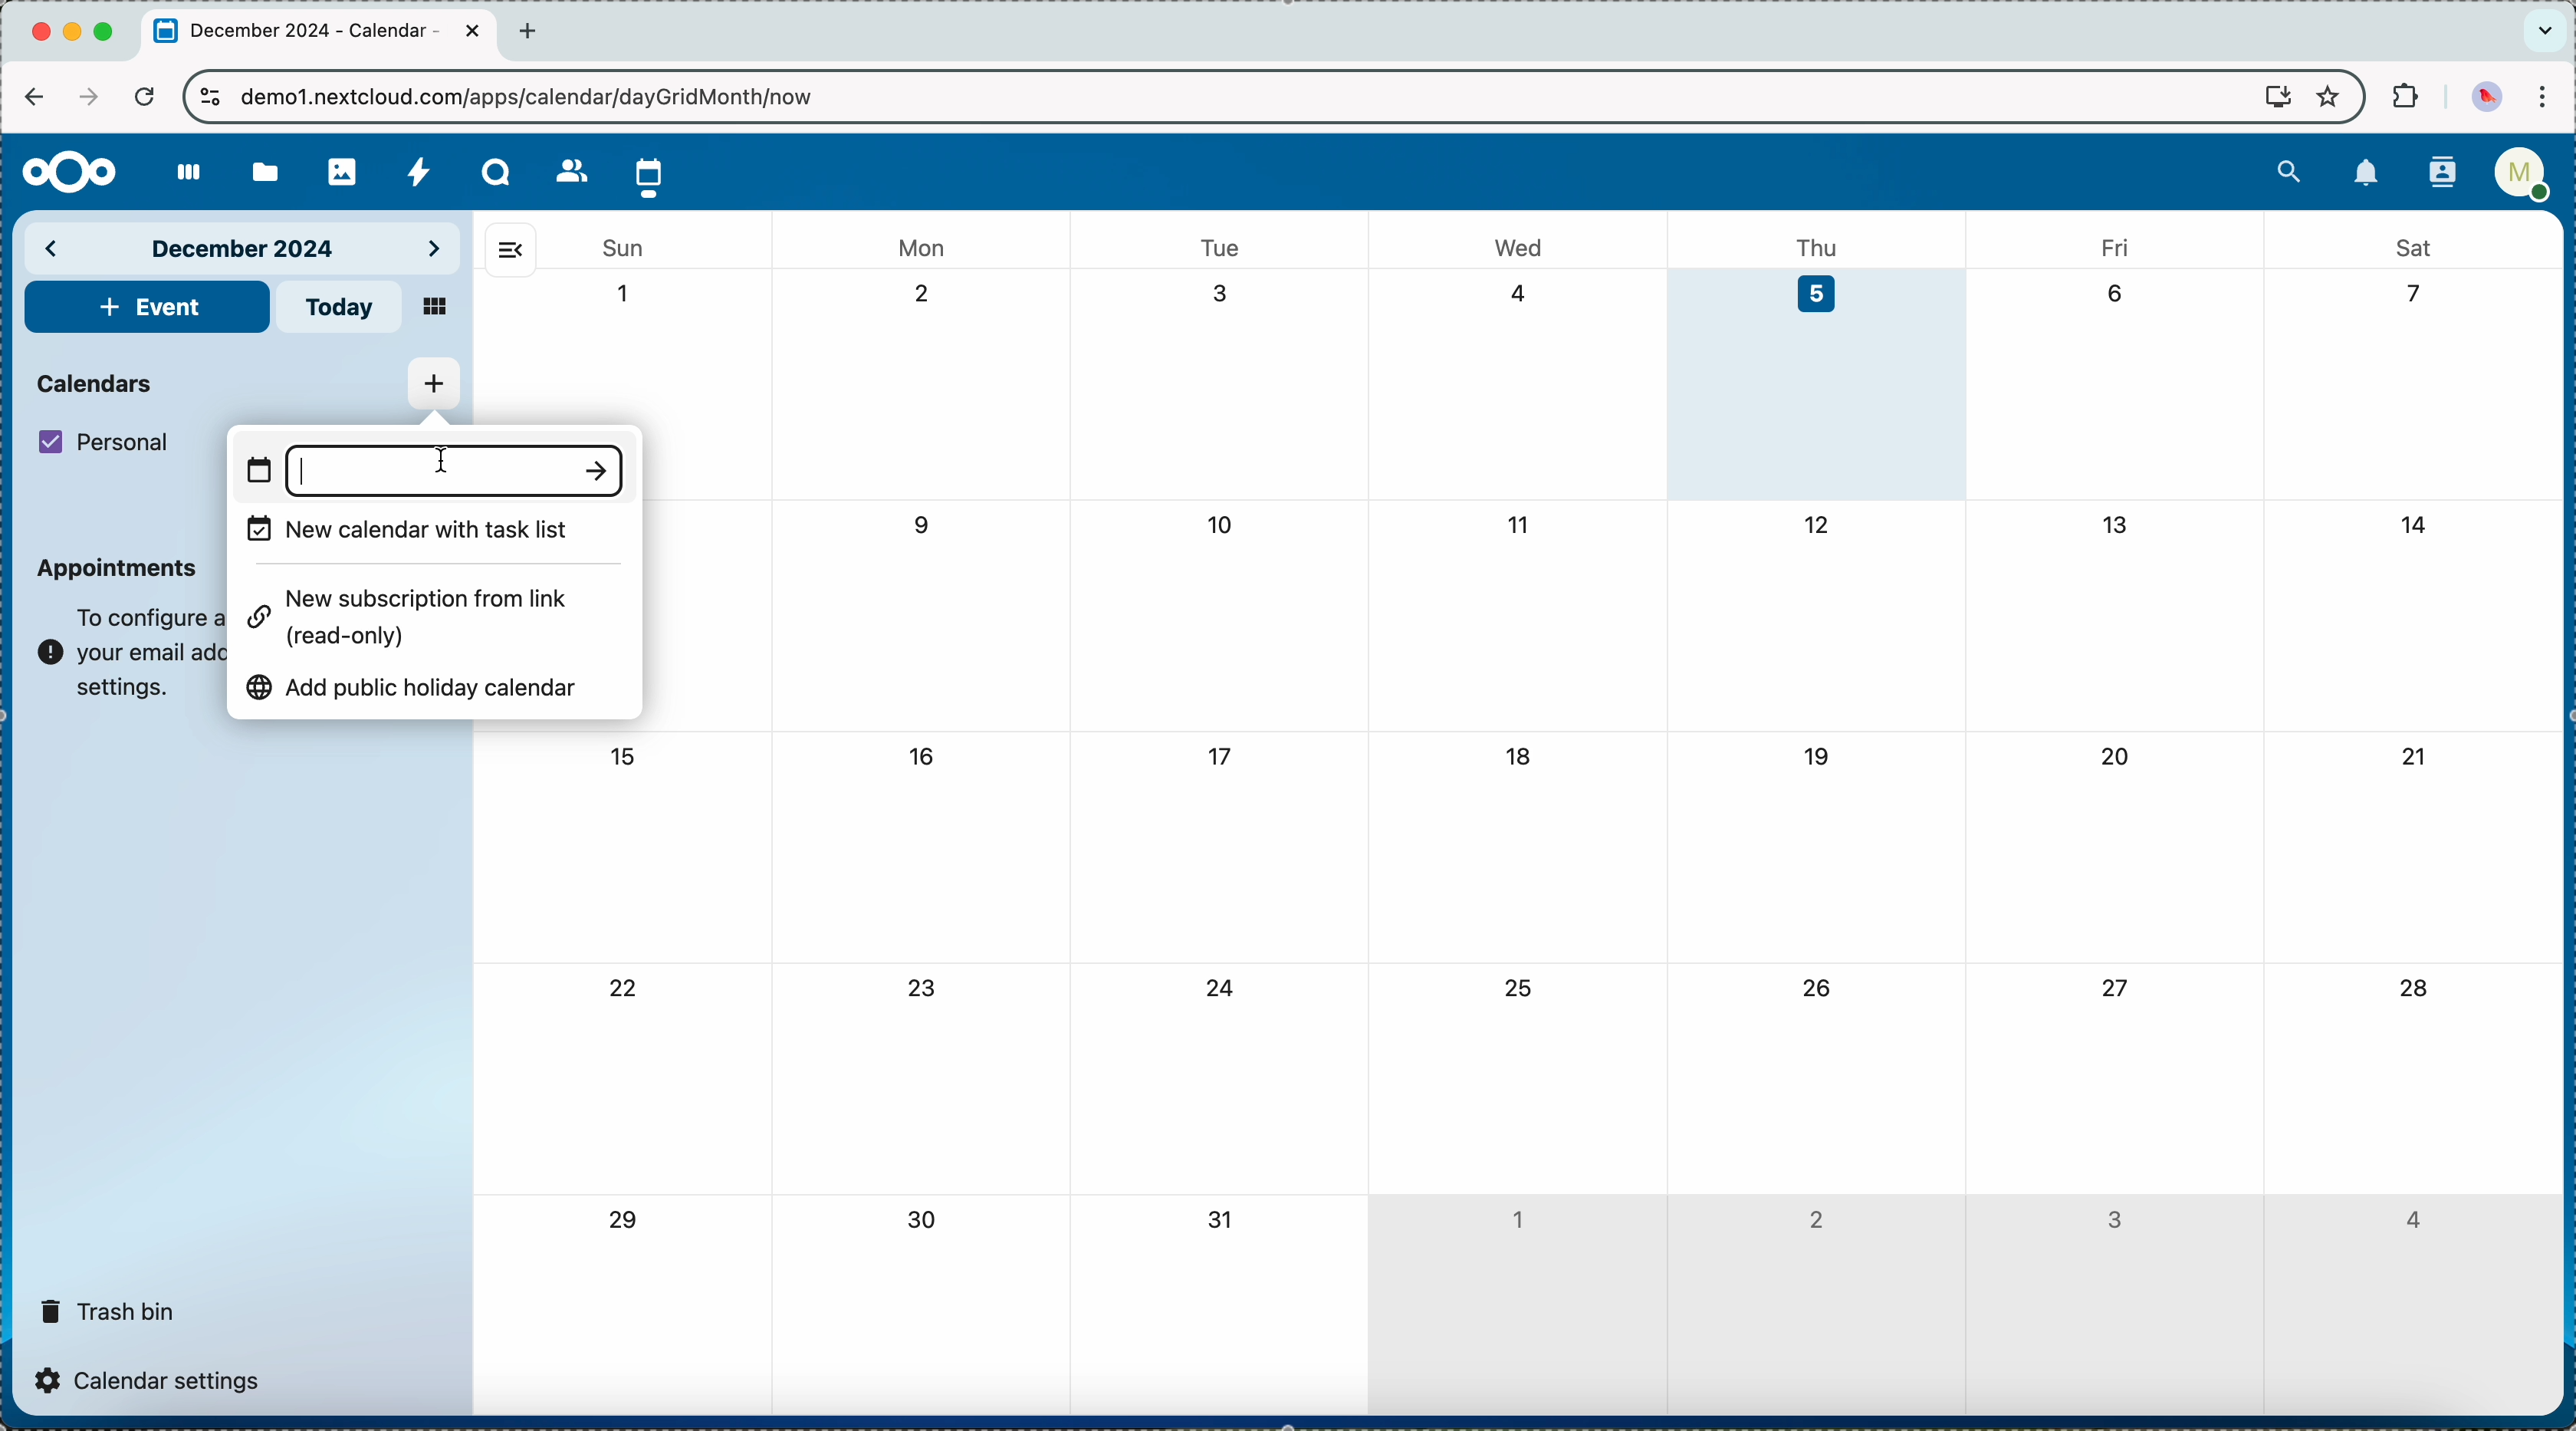 This screenshot has width=2576, height=1431. What do you see at coordinates (2413, 246) in the screenshot?
I see `sat` at bounding box center [2413, 246].